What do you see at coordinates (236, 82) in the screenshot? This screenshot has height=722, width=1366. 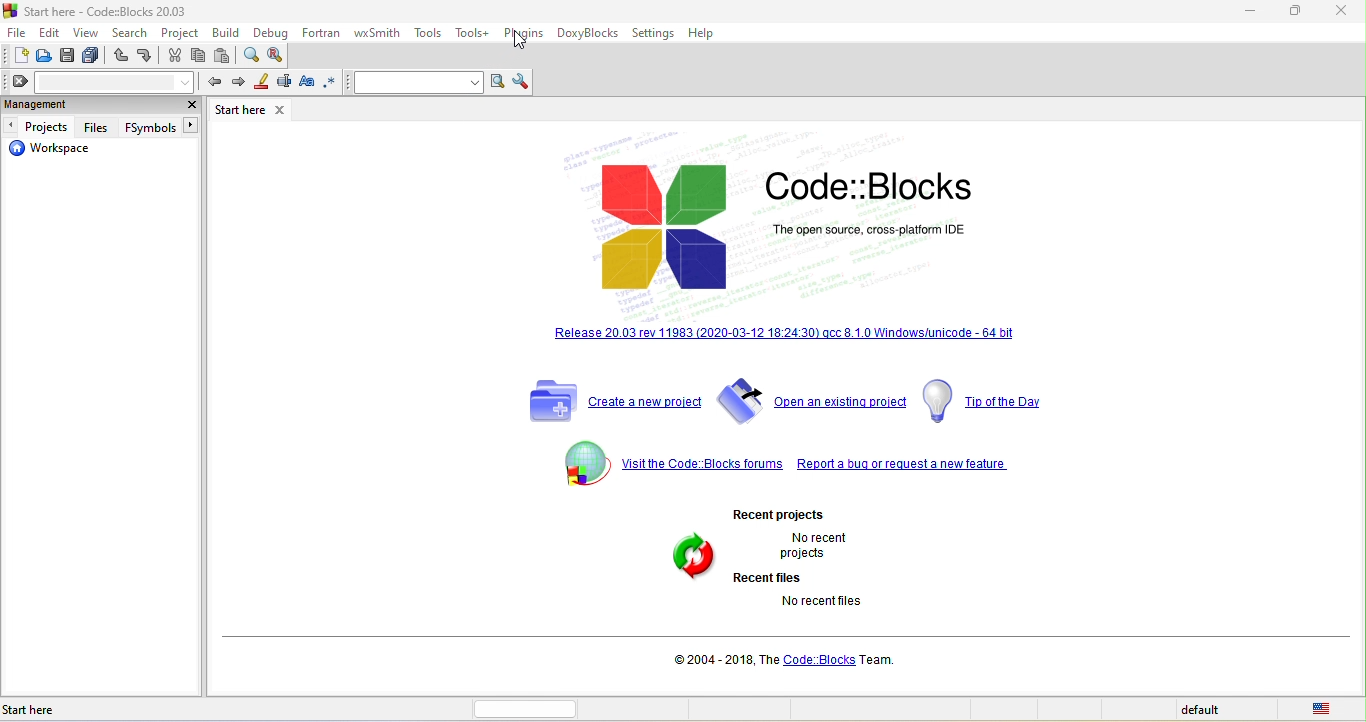 I see `next` at bounding box center [236, 82].